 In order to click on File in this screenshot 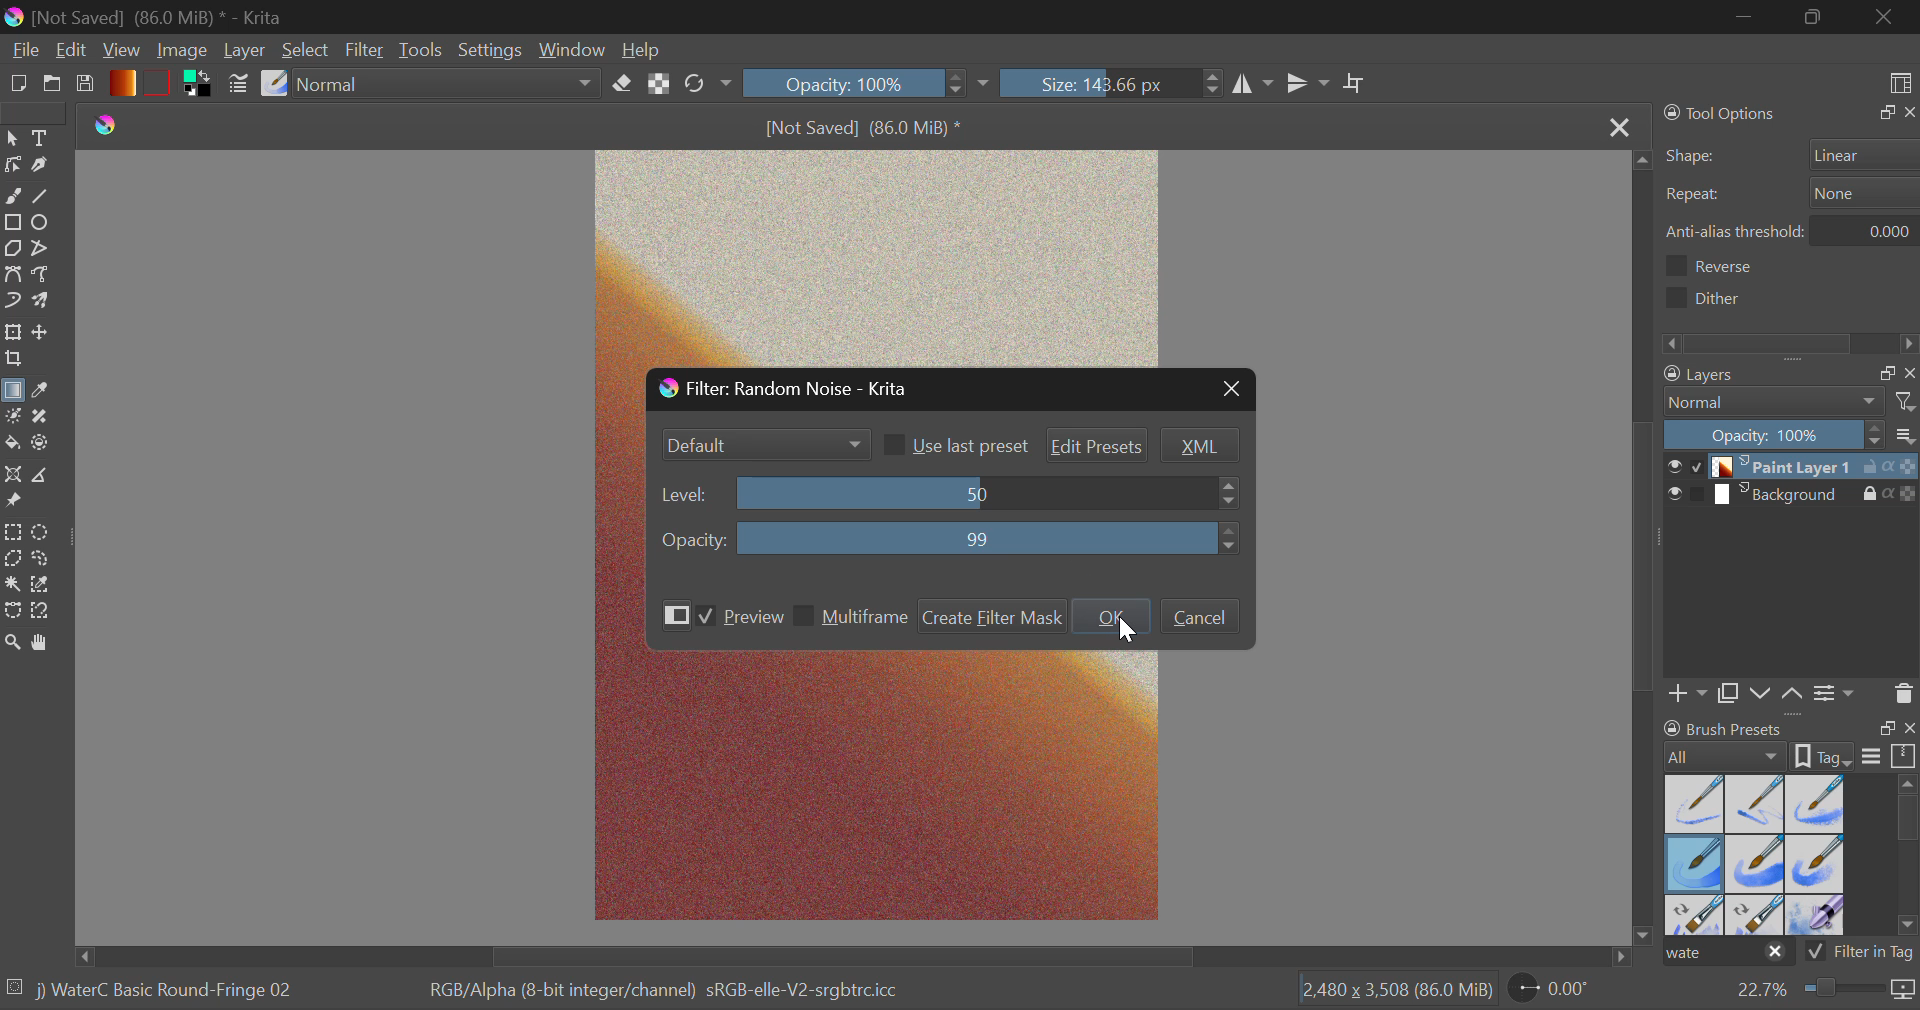, I will do `click(23, 48)`.